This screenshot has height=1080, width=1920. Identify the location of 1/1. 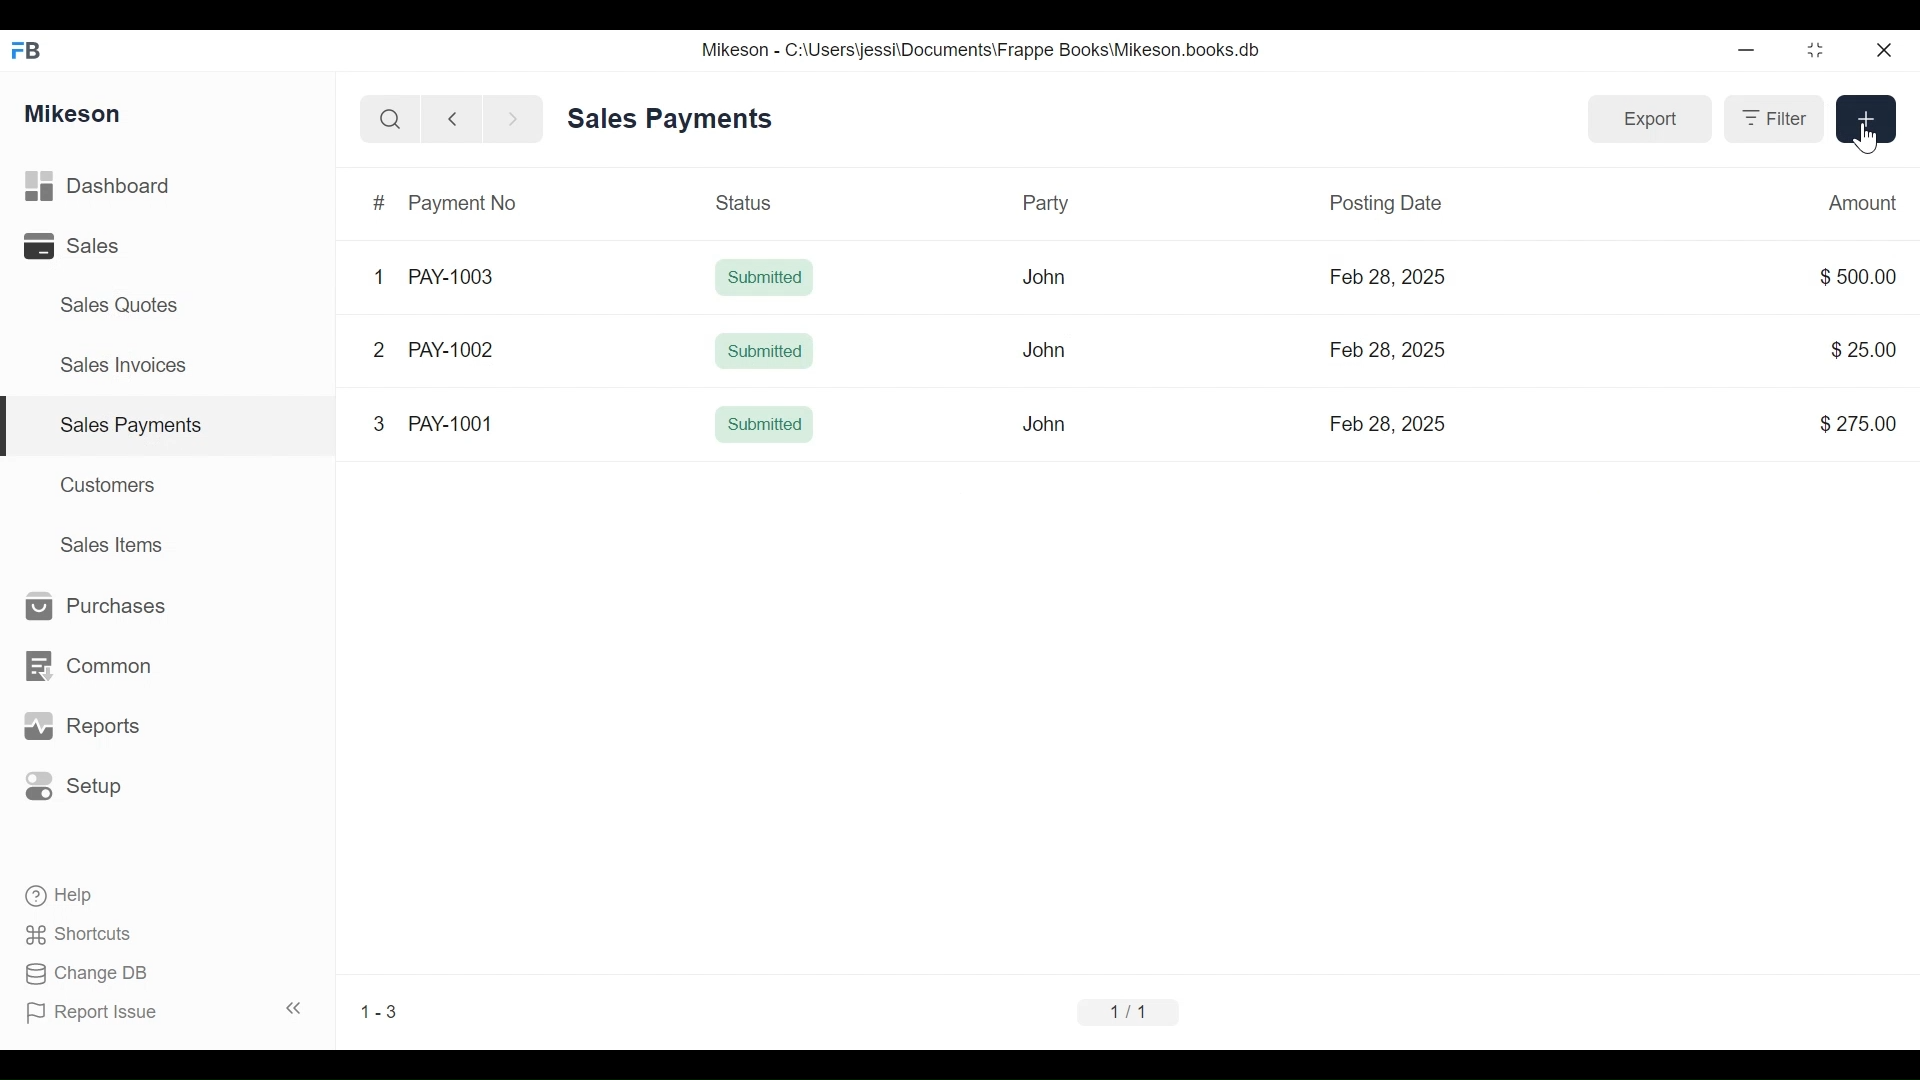
(1127, 1009).